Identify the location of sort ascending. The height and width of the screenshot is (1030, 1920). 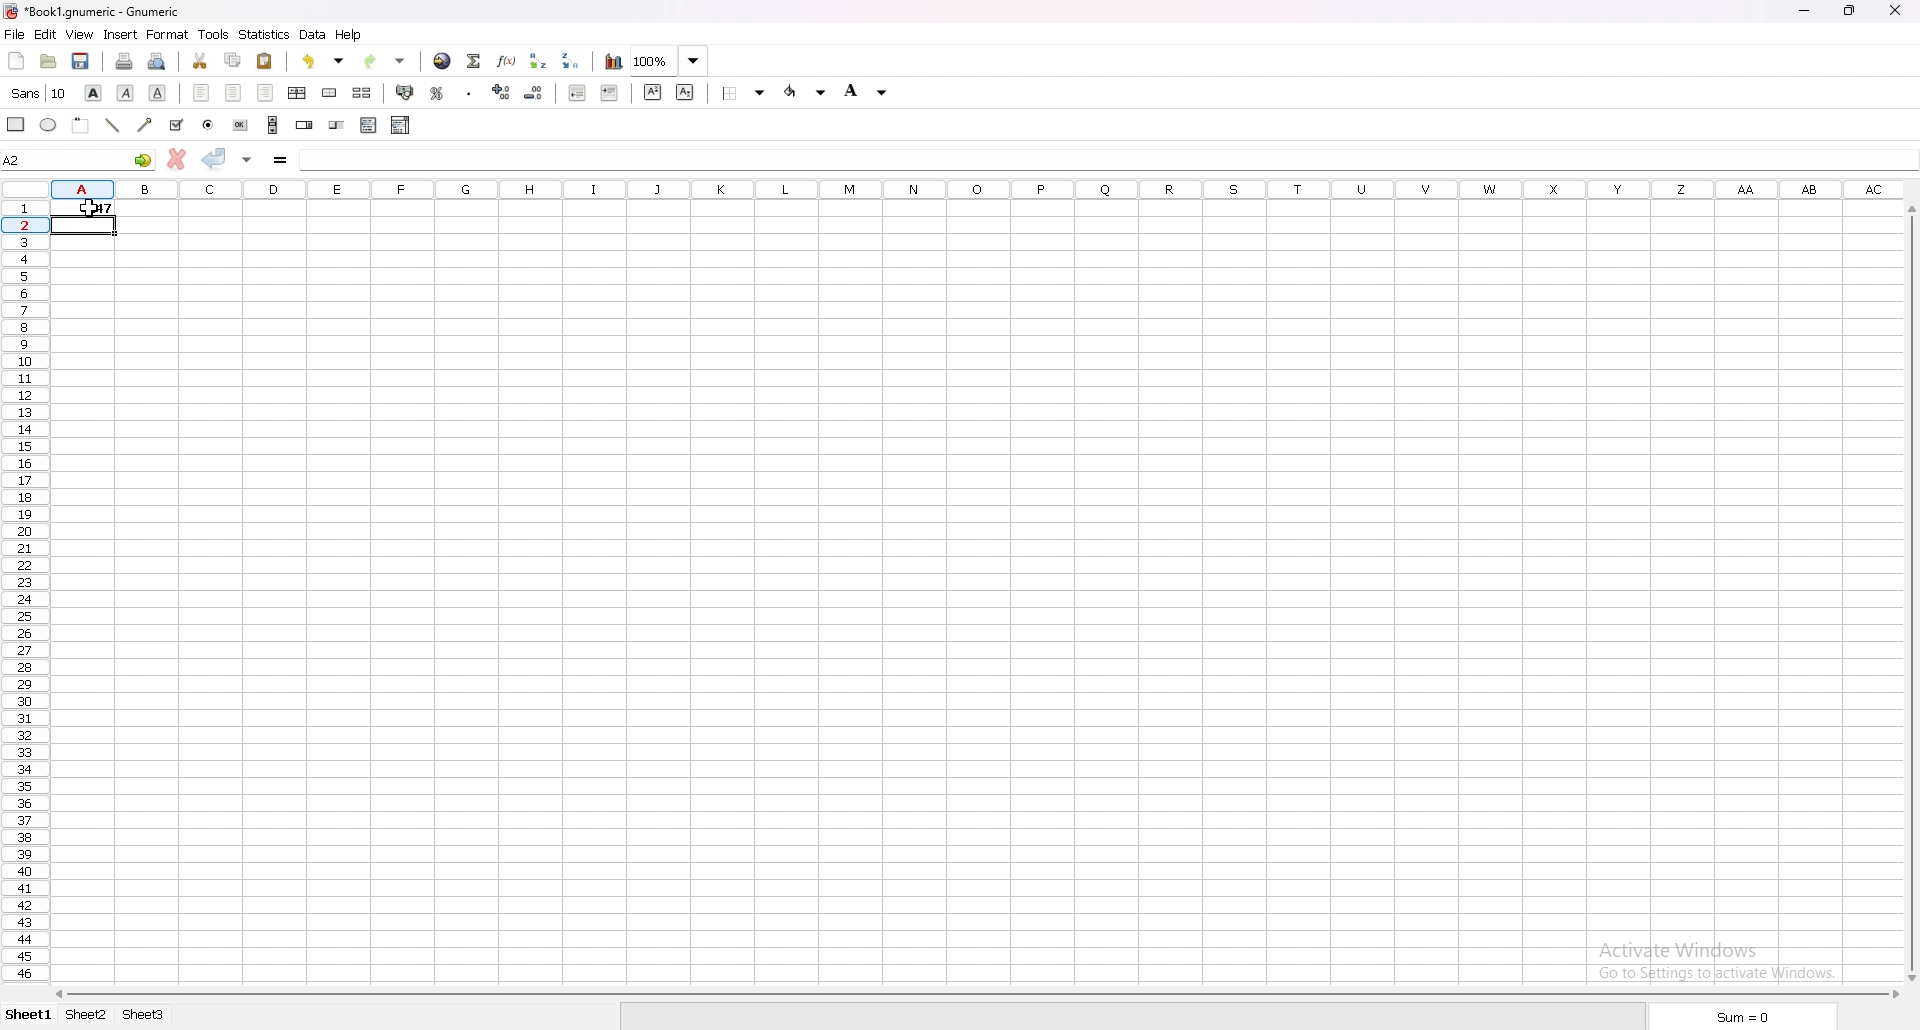
(534, 61).